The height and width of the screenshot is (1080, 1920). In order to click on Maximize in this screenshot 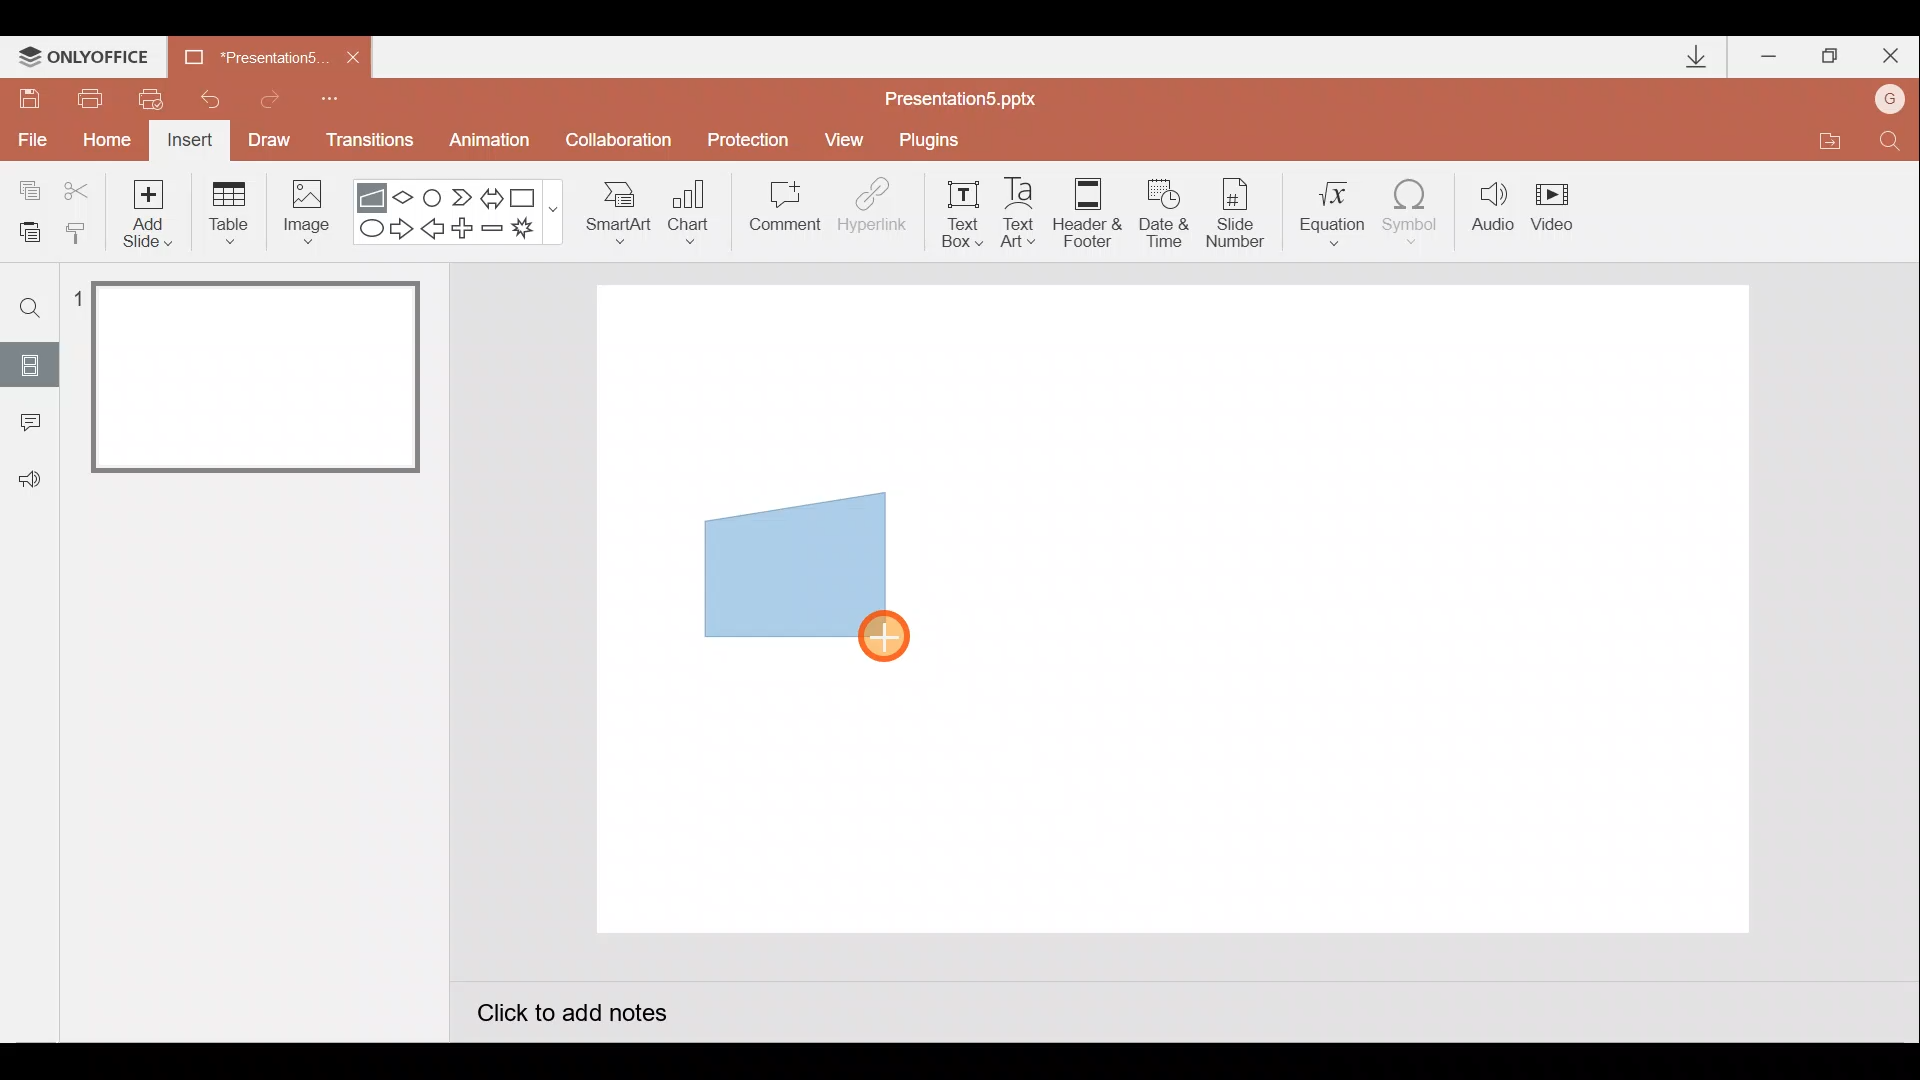, I will do `click(1830, 57)`.